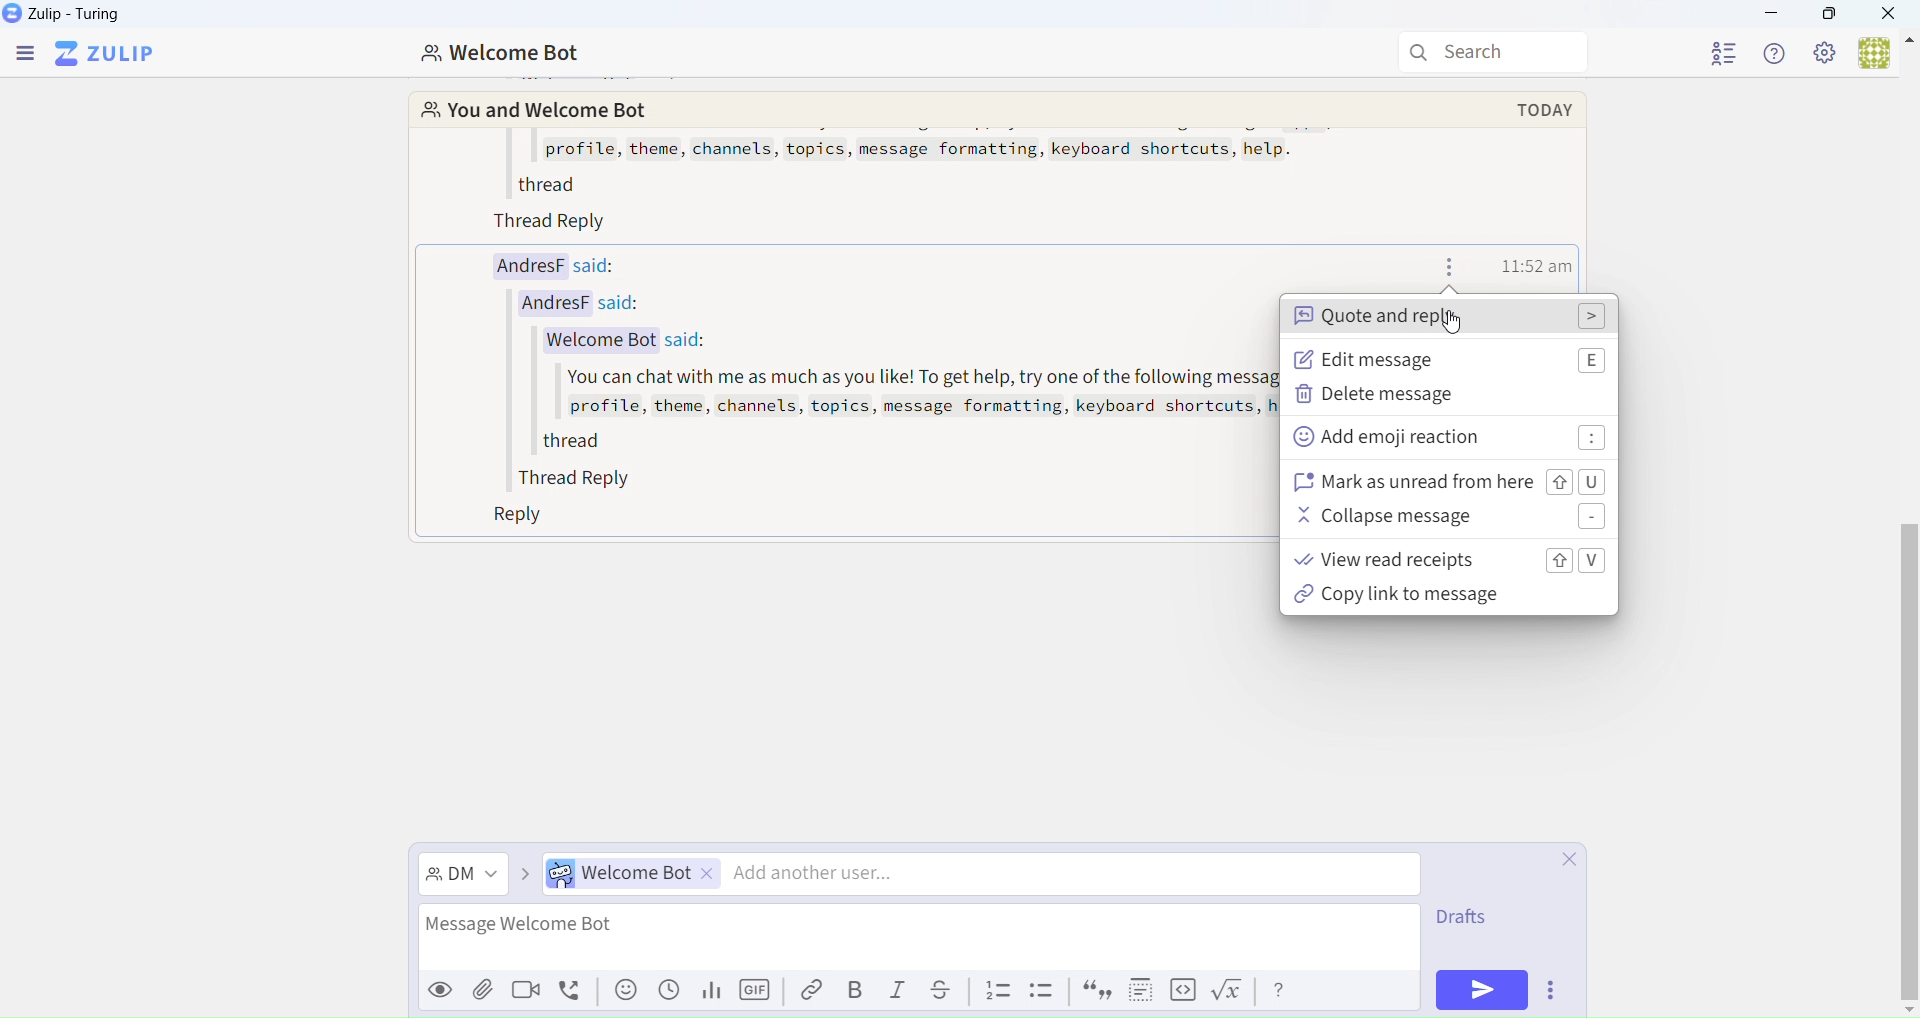  What do you see at coordinates (1451, 438) in the screenshot?
I see `add emoji reaction` at bounding box center [1451, 438].